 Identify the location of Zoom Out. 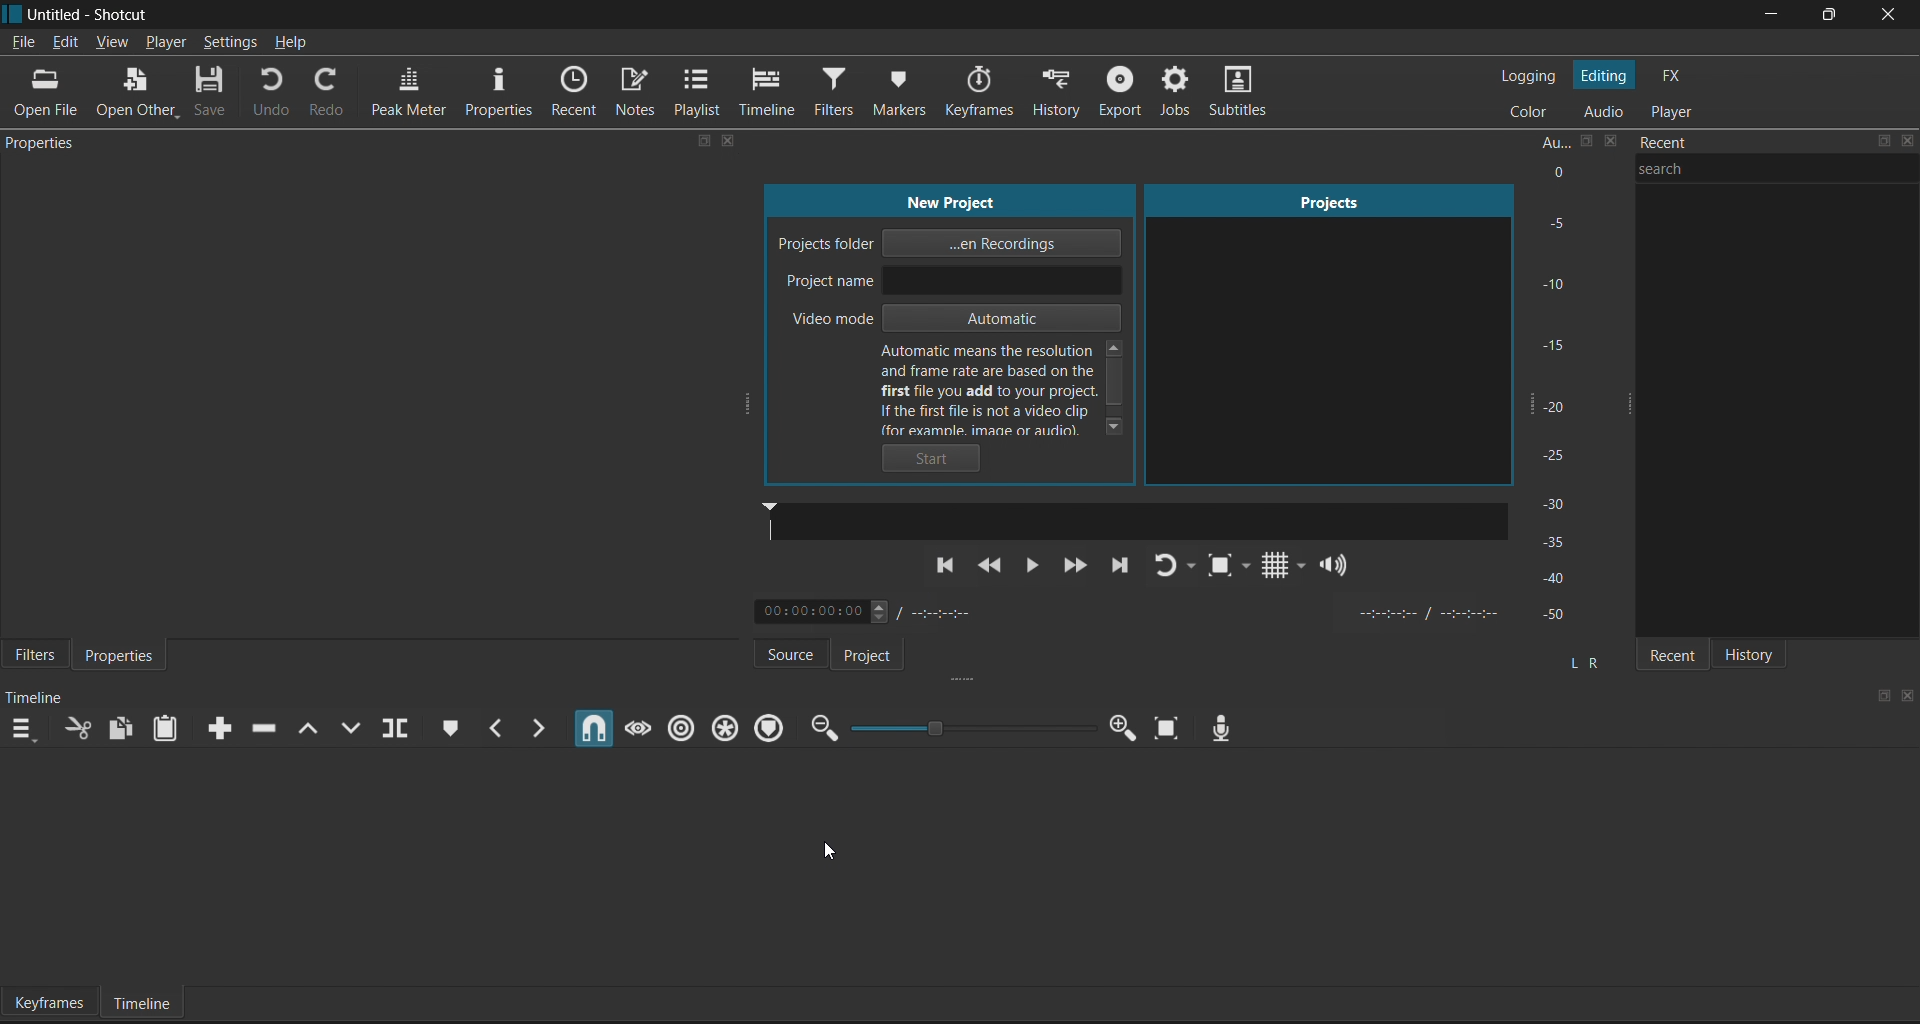
(821, 730).